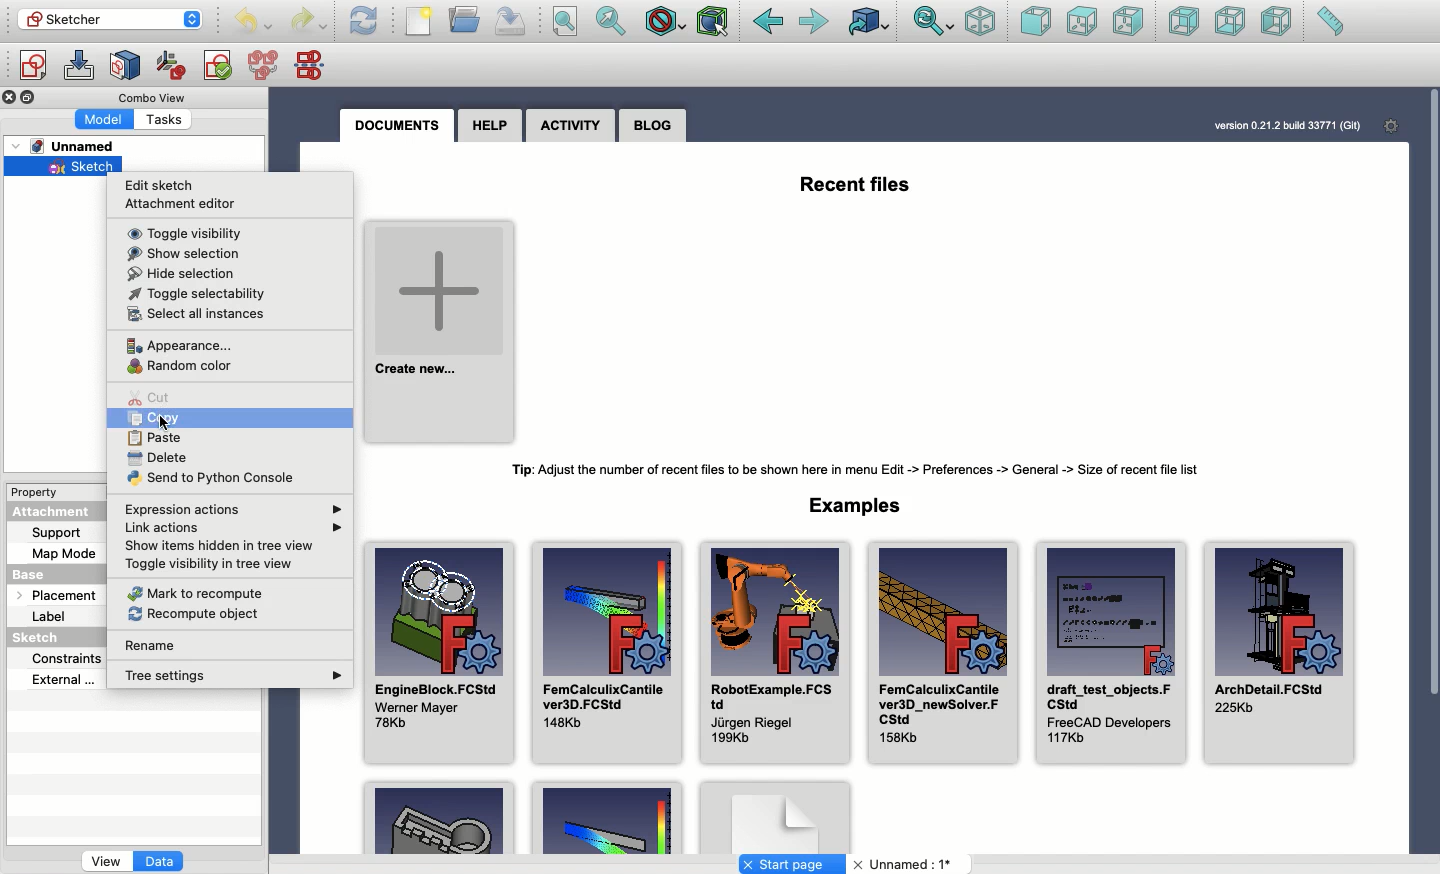  I want to click on Unnamed, so click(906, 865).